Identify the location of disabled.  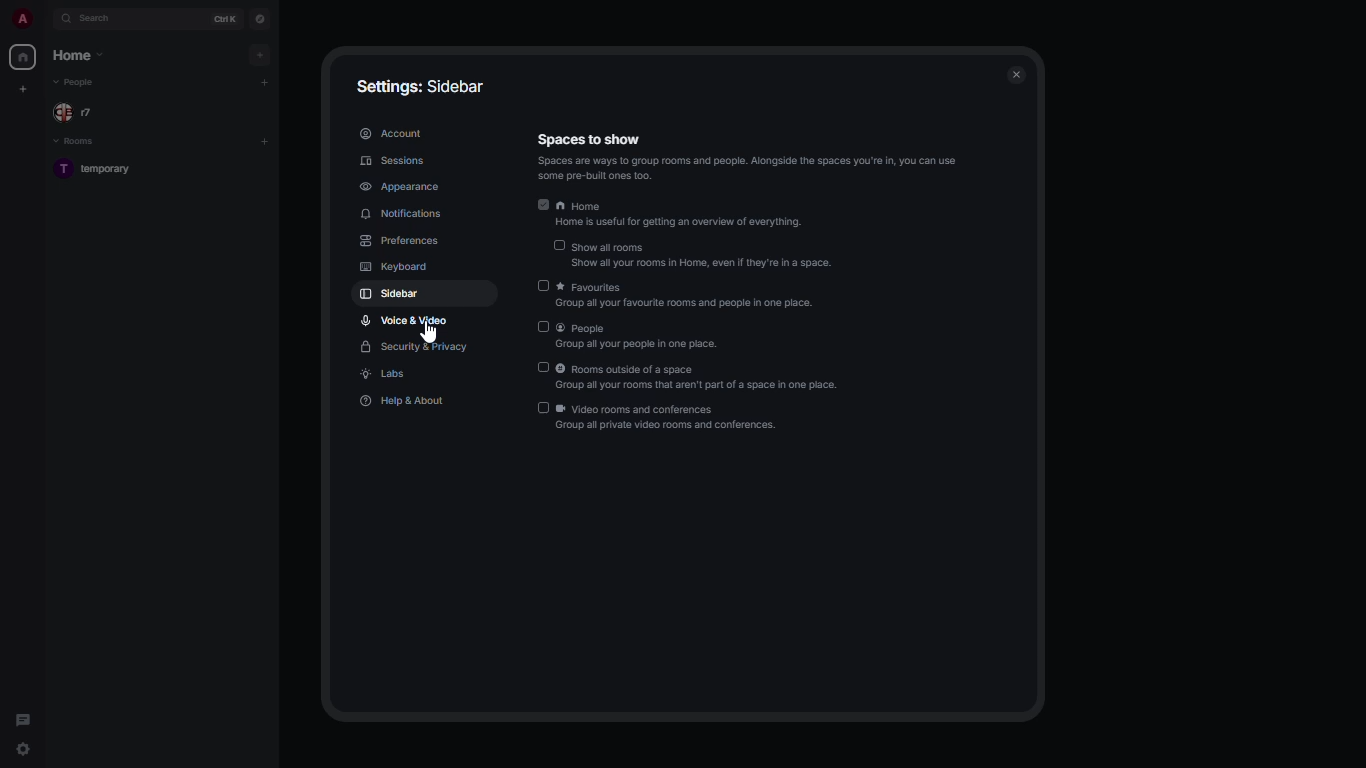
(540, 368).